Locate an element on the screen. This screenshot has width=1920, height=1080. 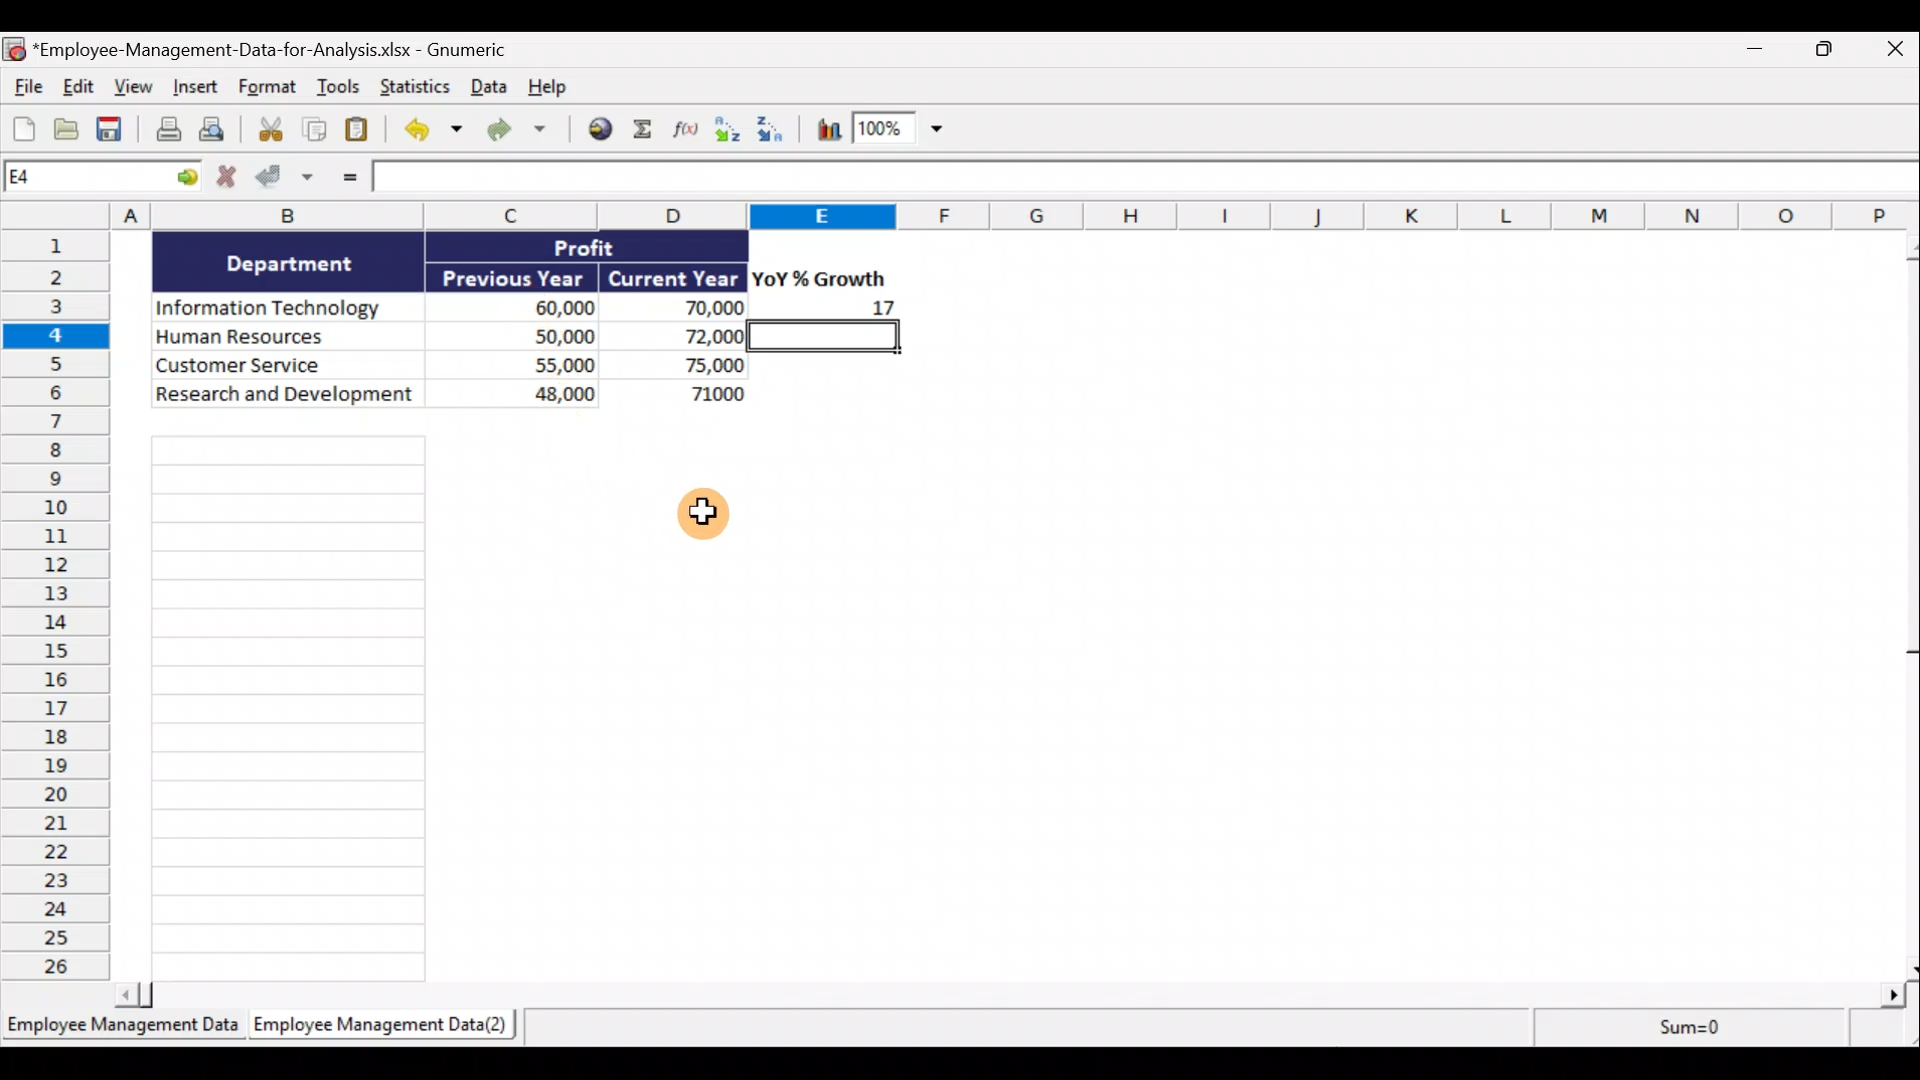
Sum into the current cell is located at coordinates (648, 131).